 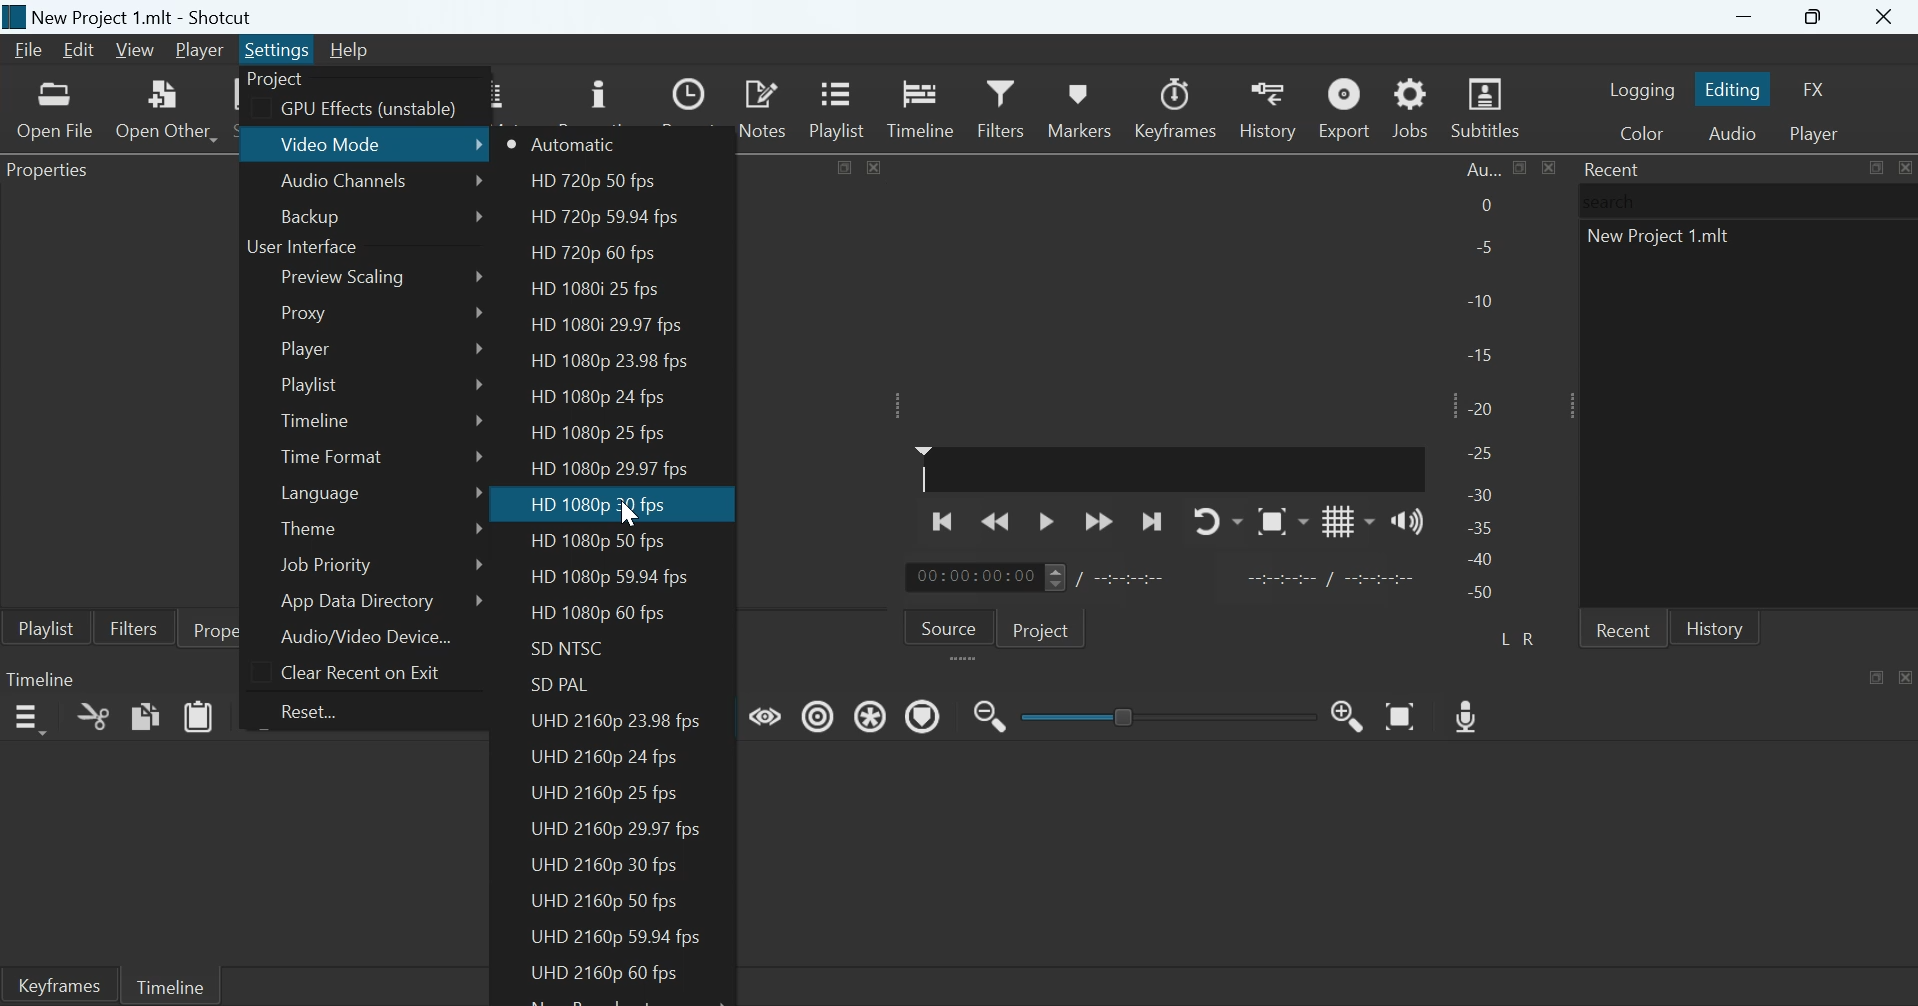 I want to click on Zoom timeline to fit, so click(x=1403, y=715).